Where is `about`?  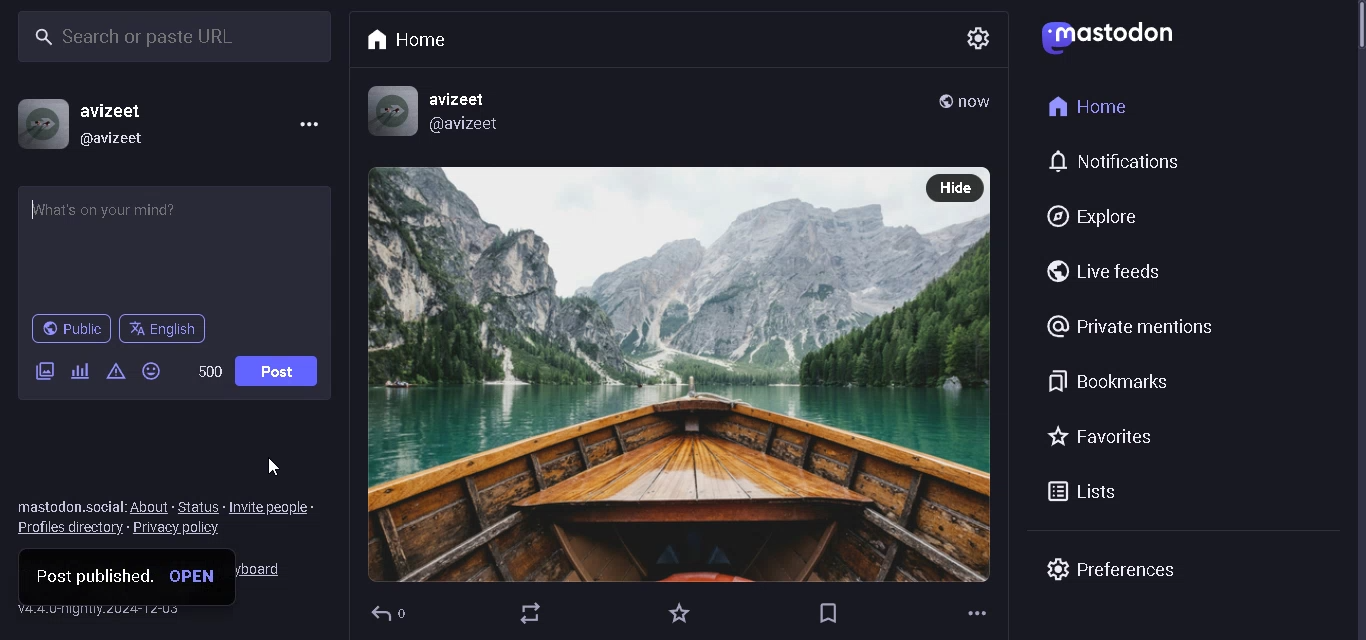
about is located at coordinates (151, 508).